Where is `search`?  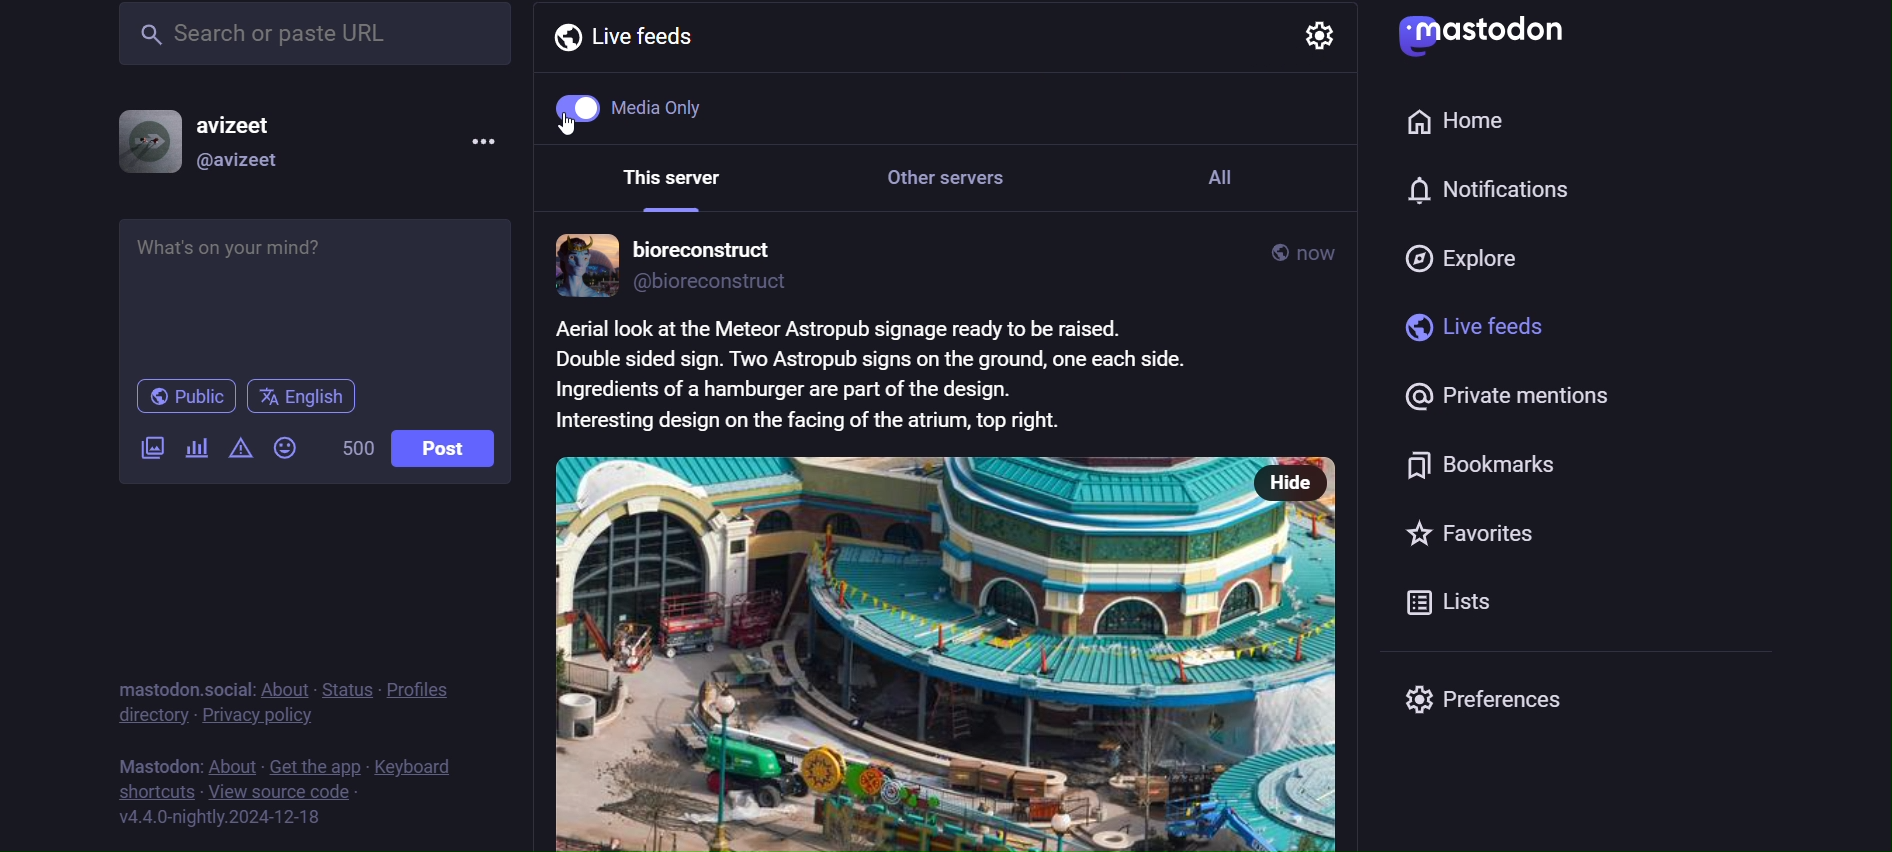 search is located at coordinates (308, 40).